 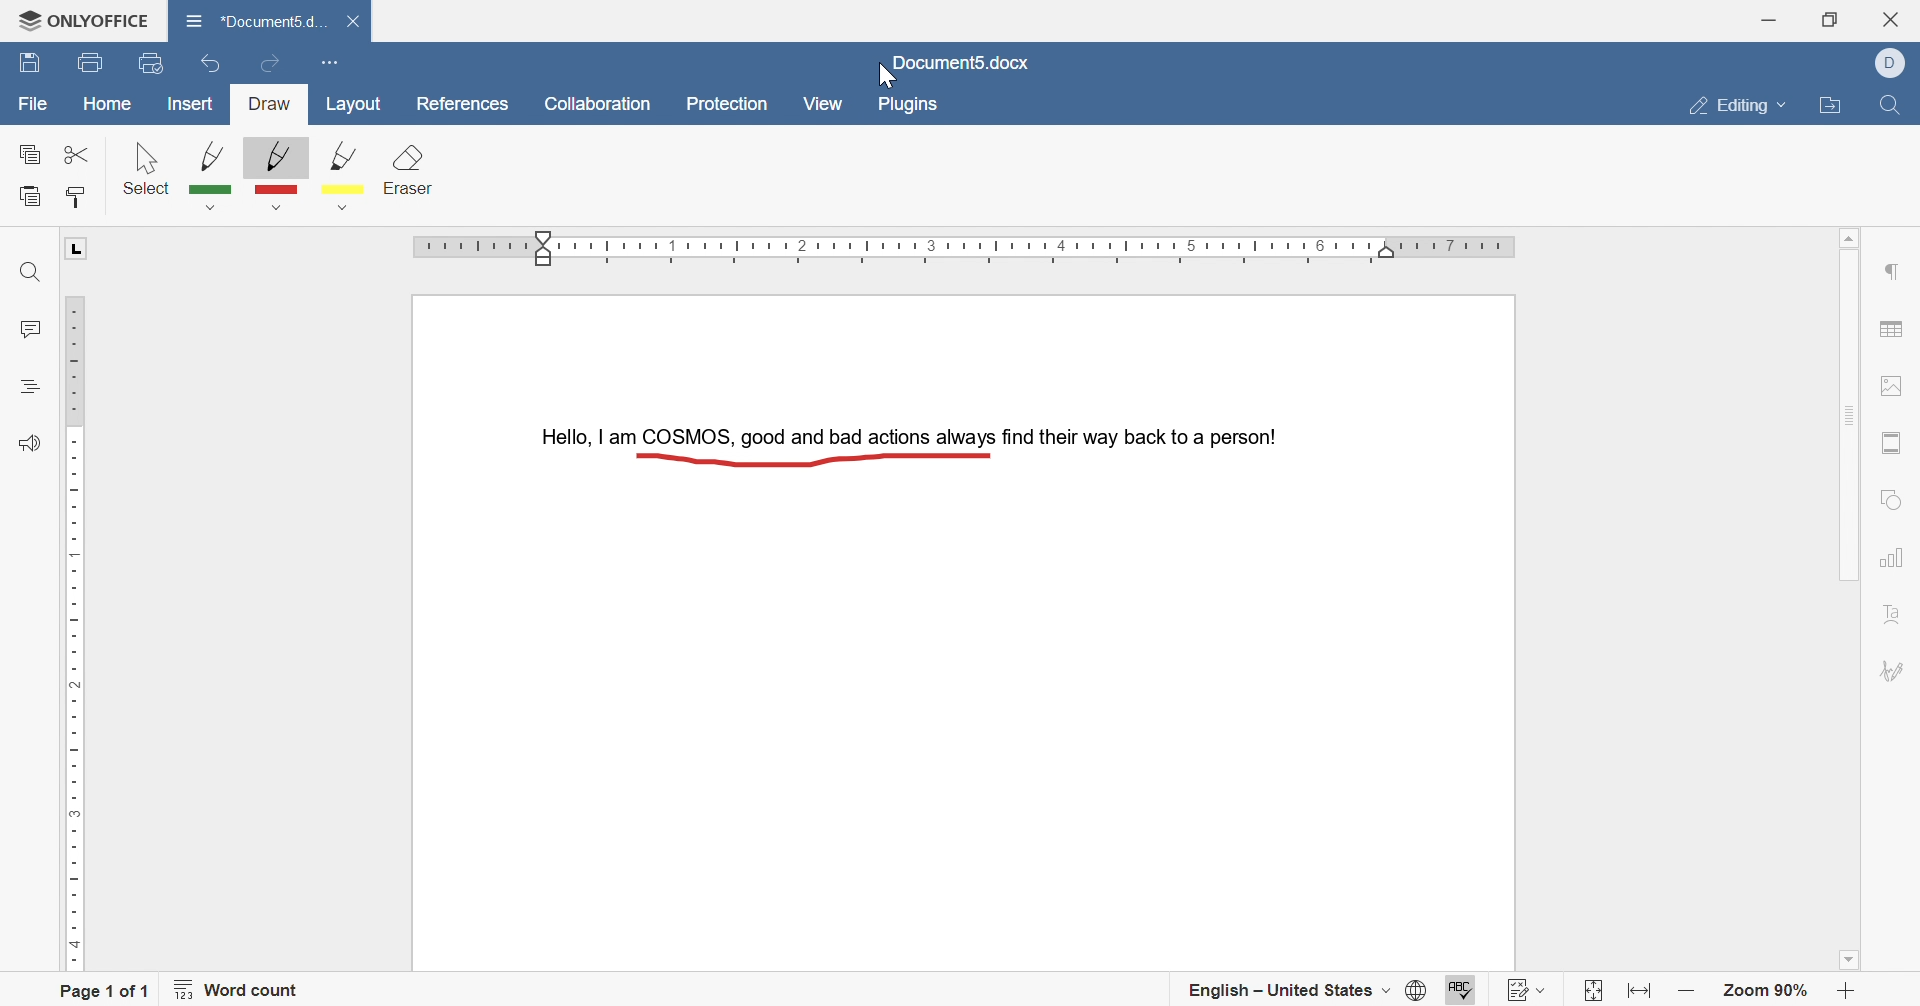 What do you see at coordinates (909, 105) in the screenshot?
I see `plugins` at bounding box center [909, 105].